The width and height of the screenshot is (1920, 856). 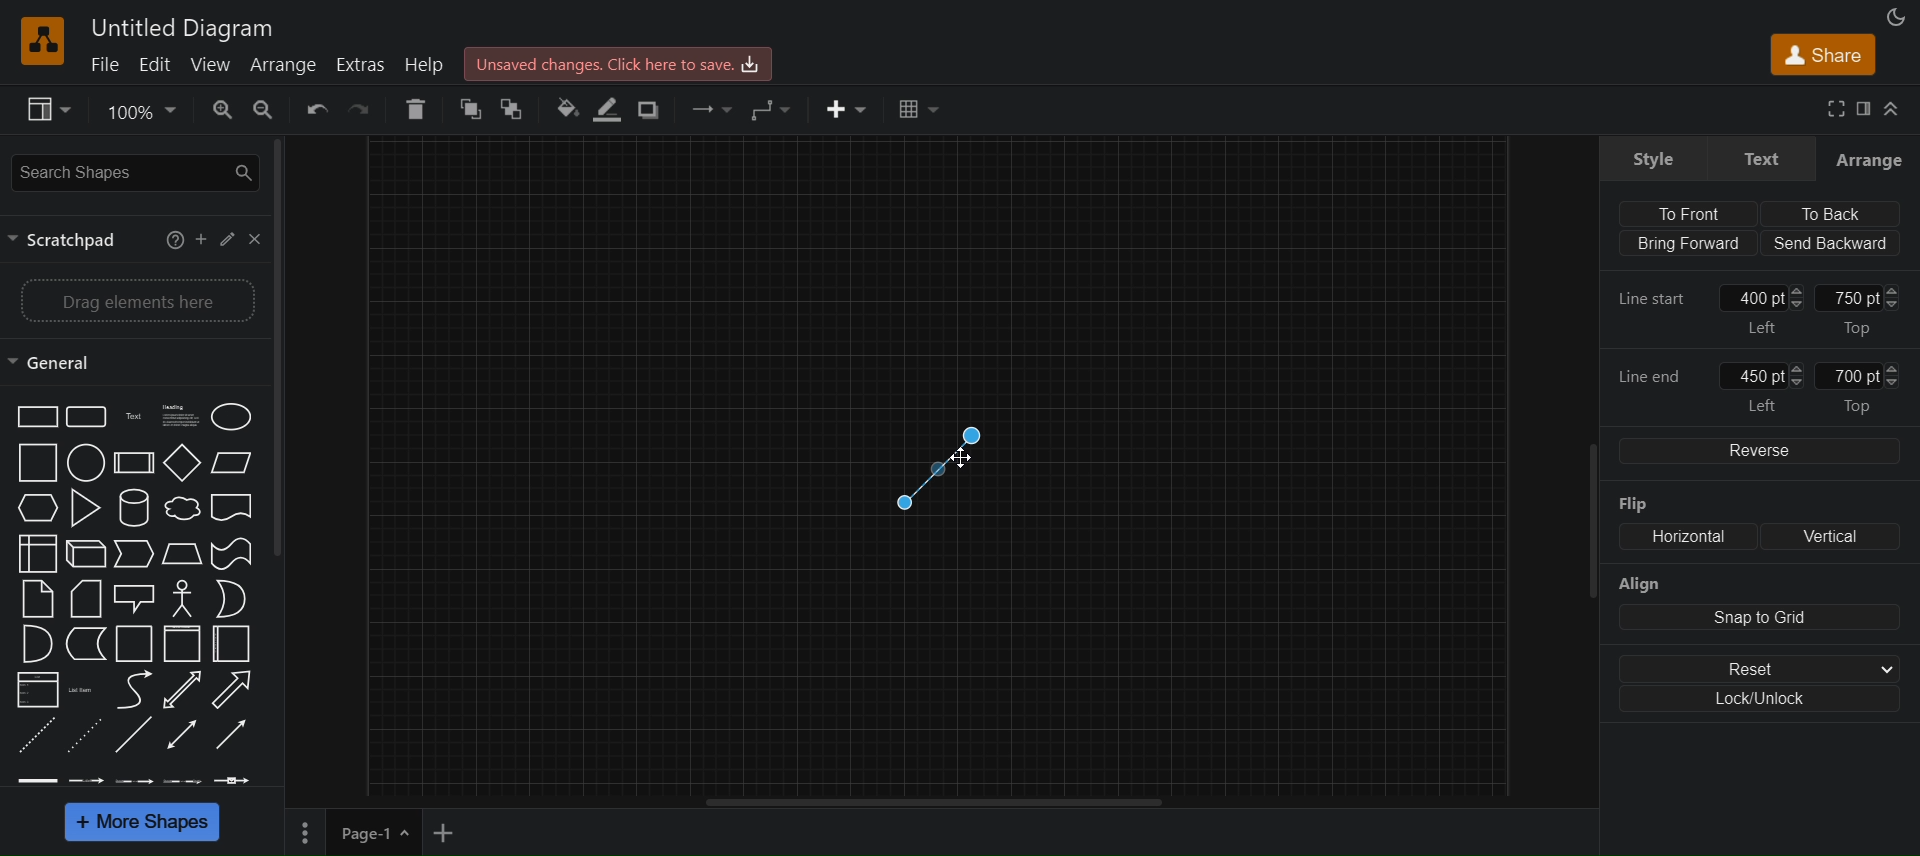 What do you see at coordinates (133, 555) in the screenshot?
I see `Step` at bounding box center [133, 555].